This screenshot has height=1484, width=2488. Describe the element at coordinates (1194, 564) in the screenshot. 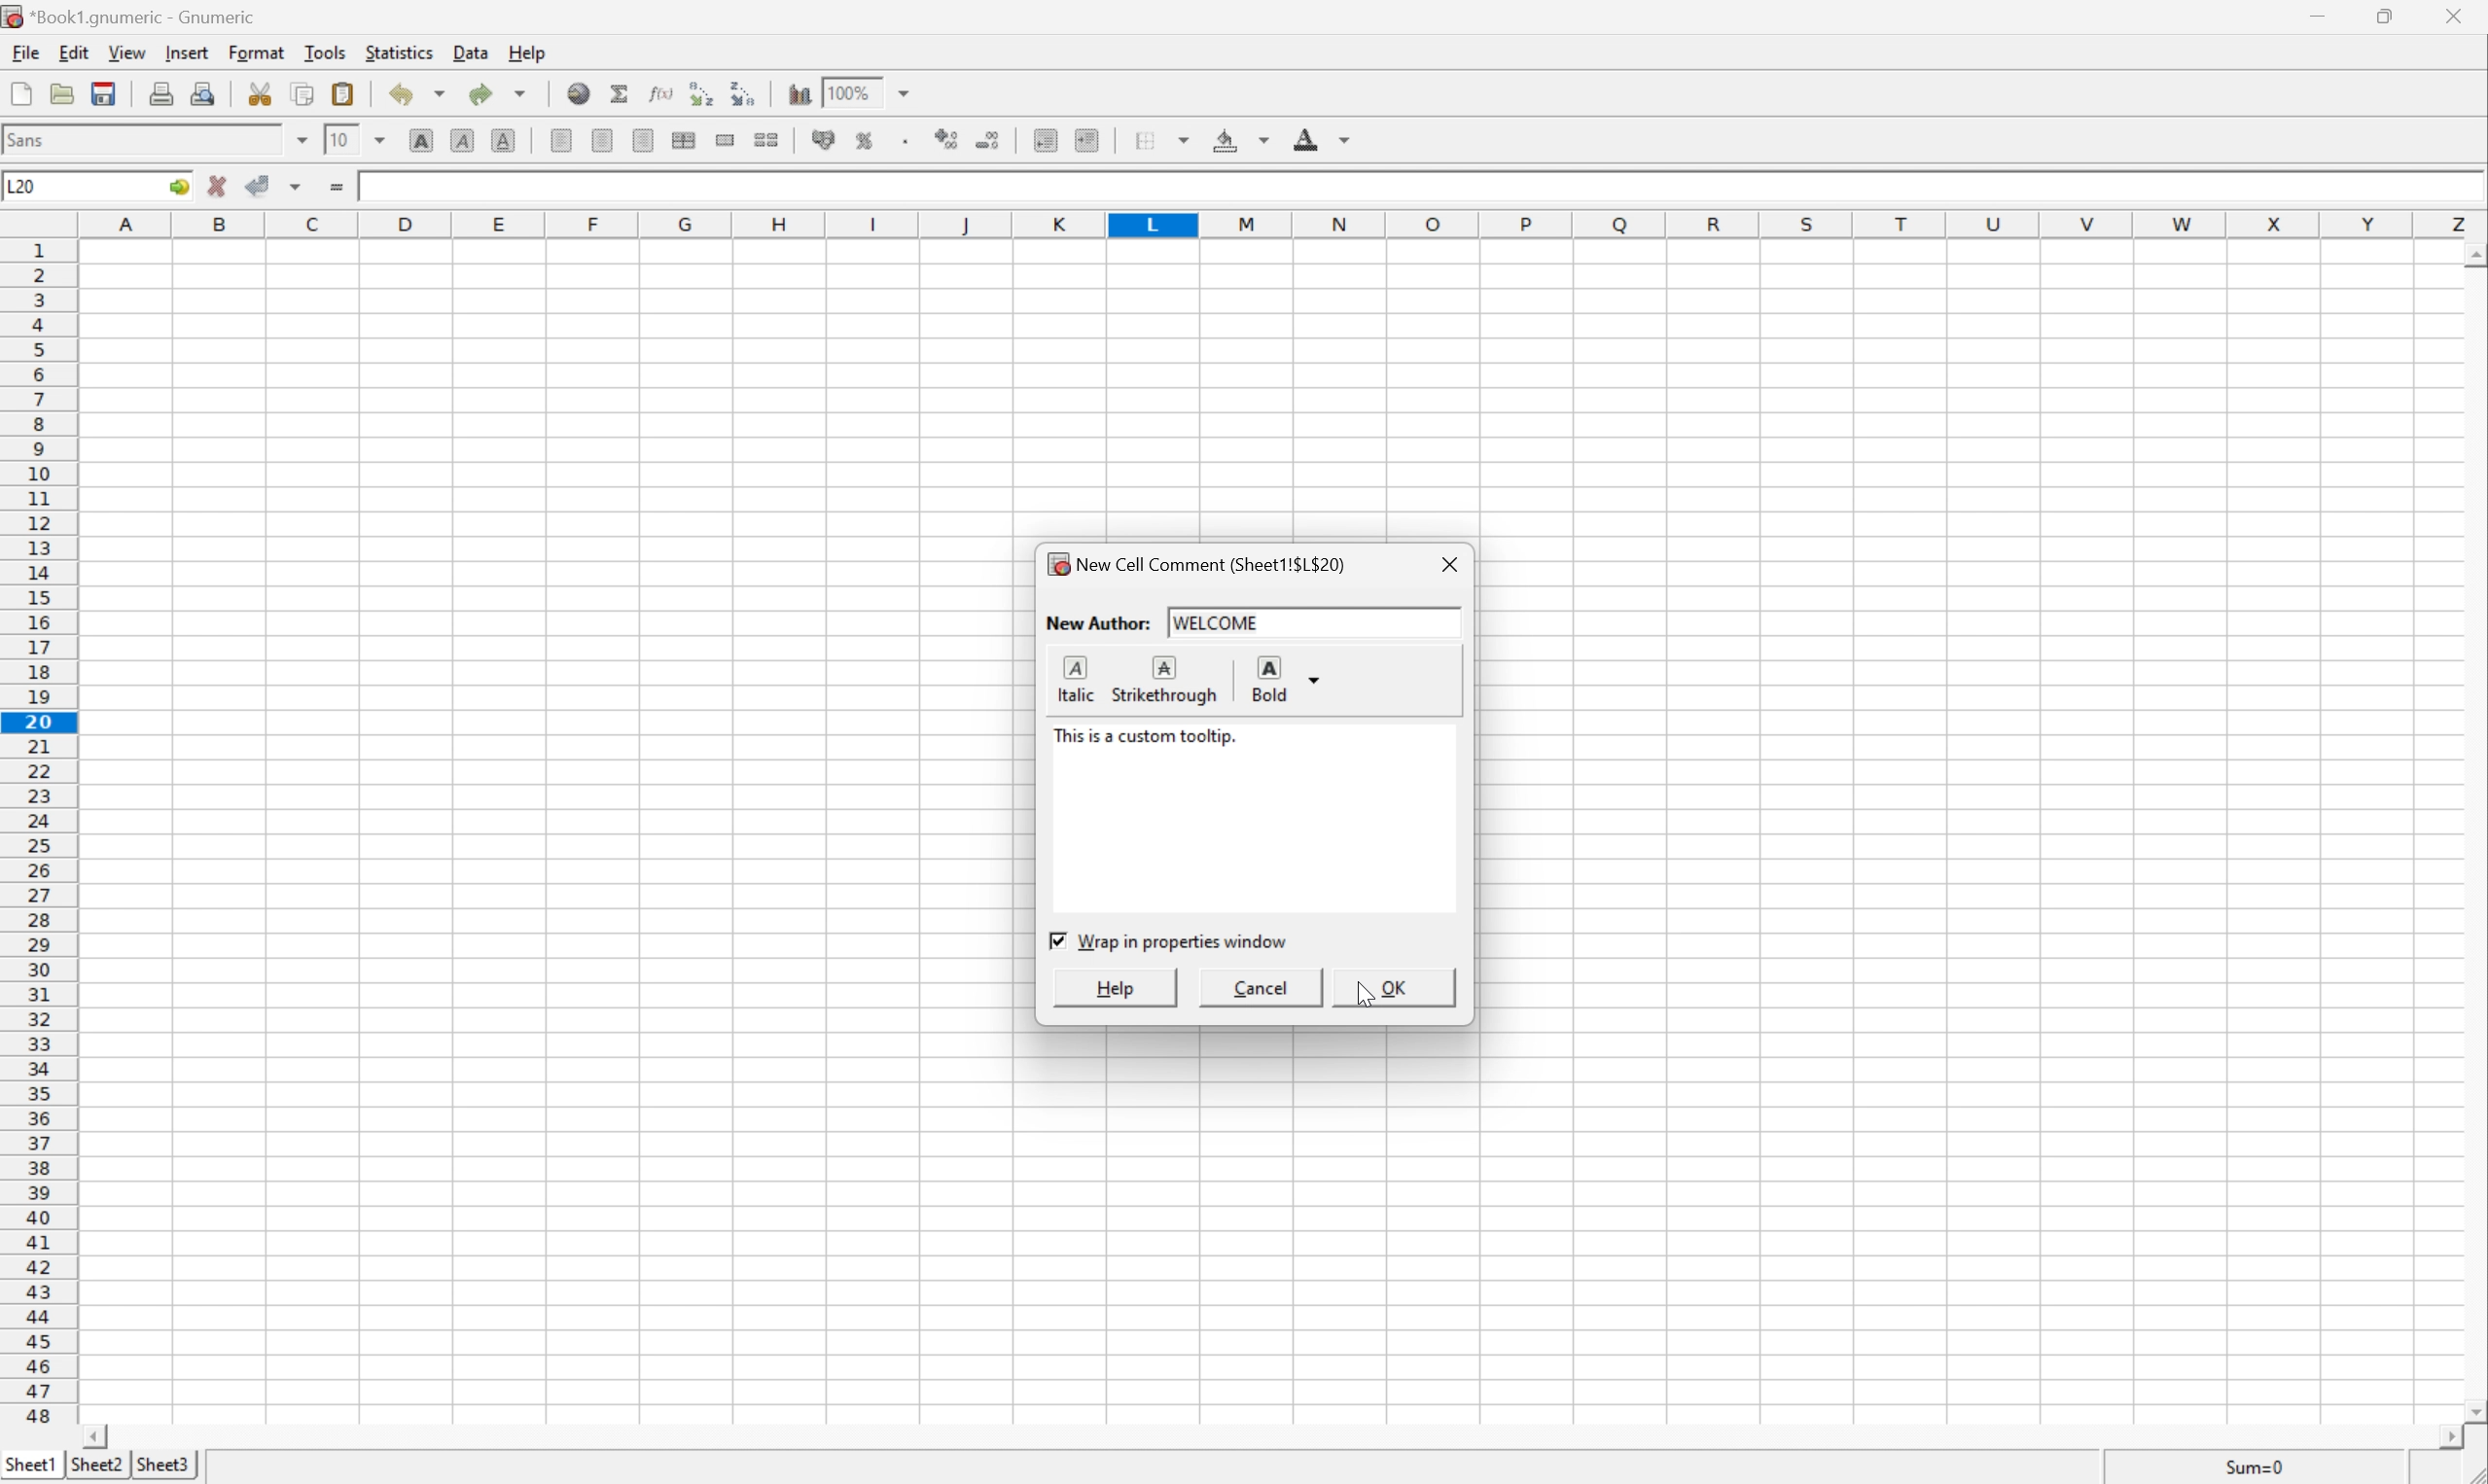

I see `New Cell Comment (Sheet1!$L$20)` at that location.